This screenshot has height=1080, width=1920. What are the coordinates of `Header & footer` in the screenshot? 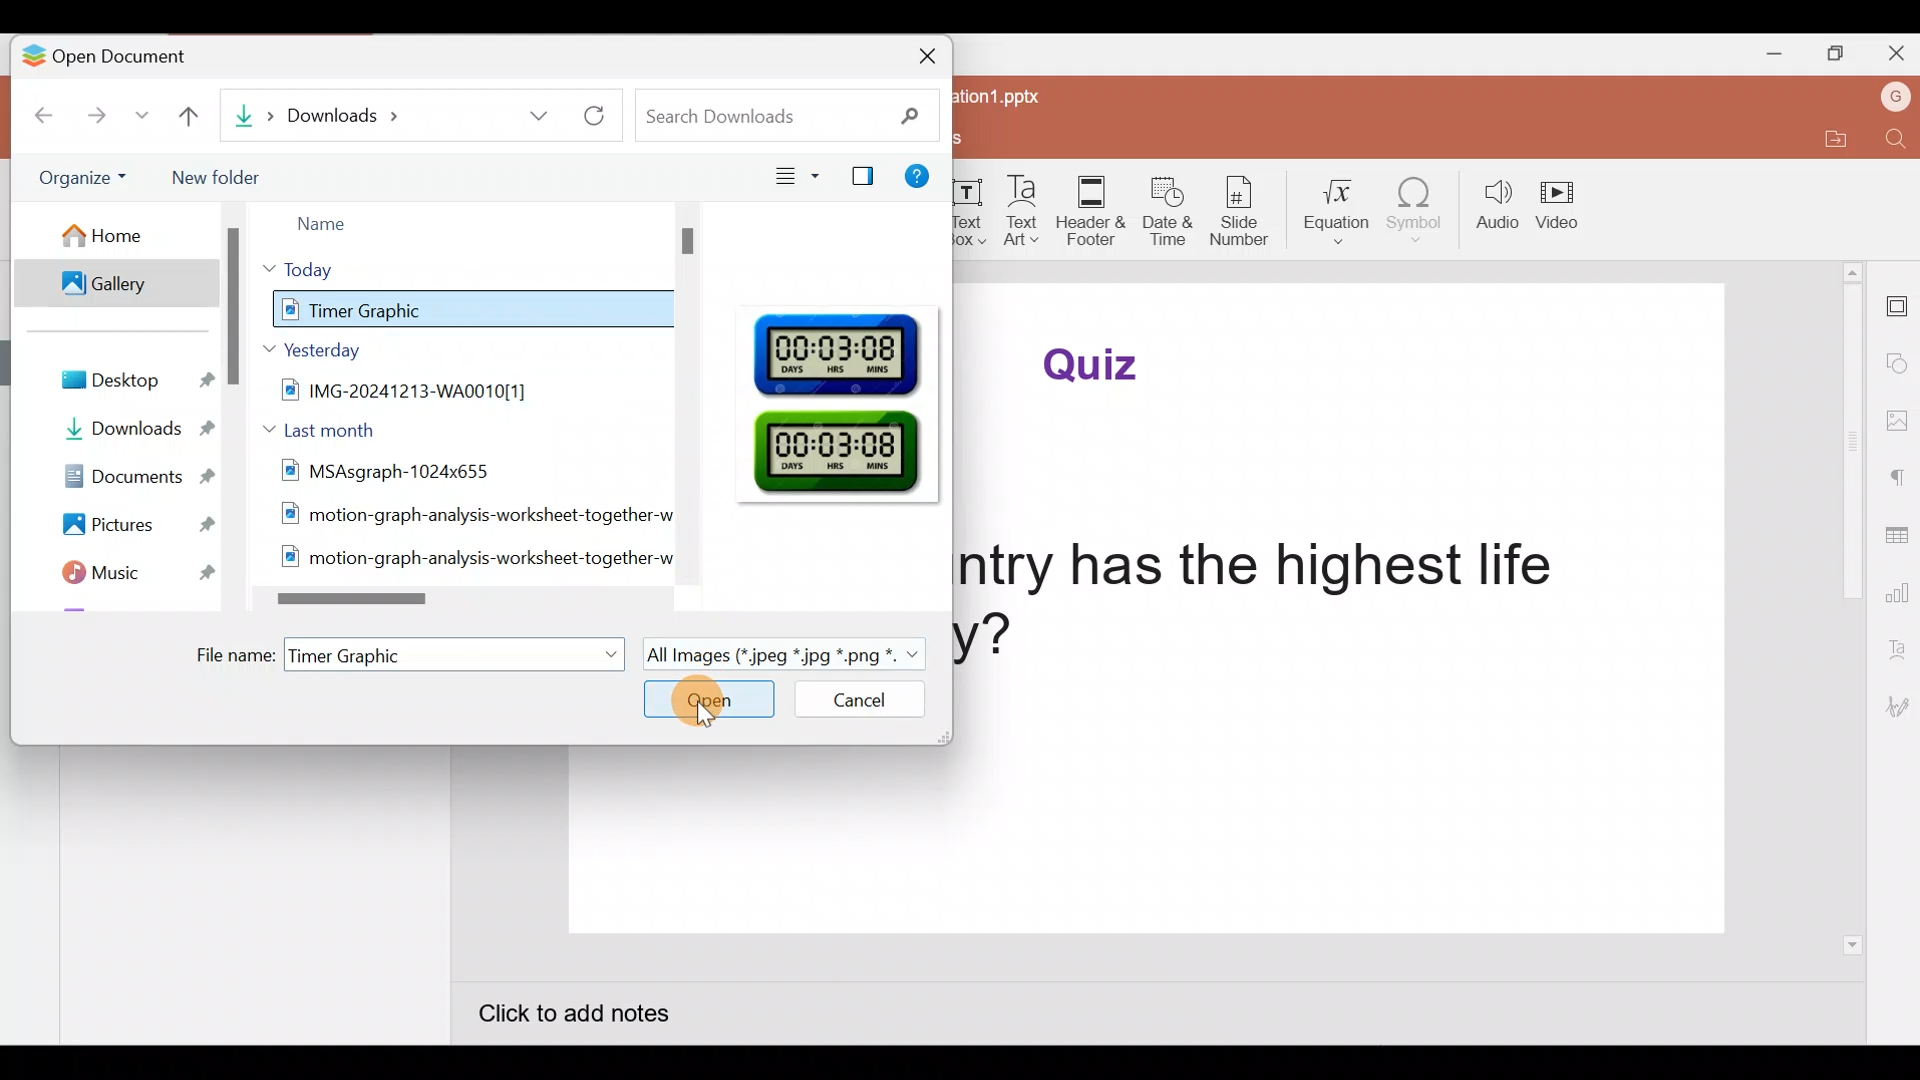 It's located at (1091, 205).